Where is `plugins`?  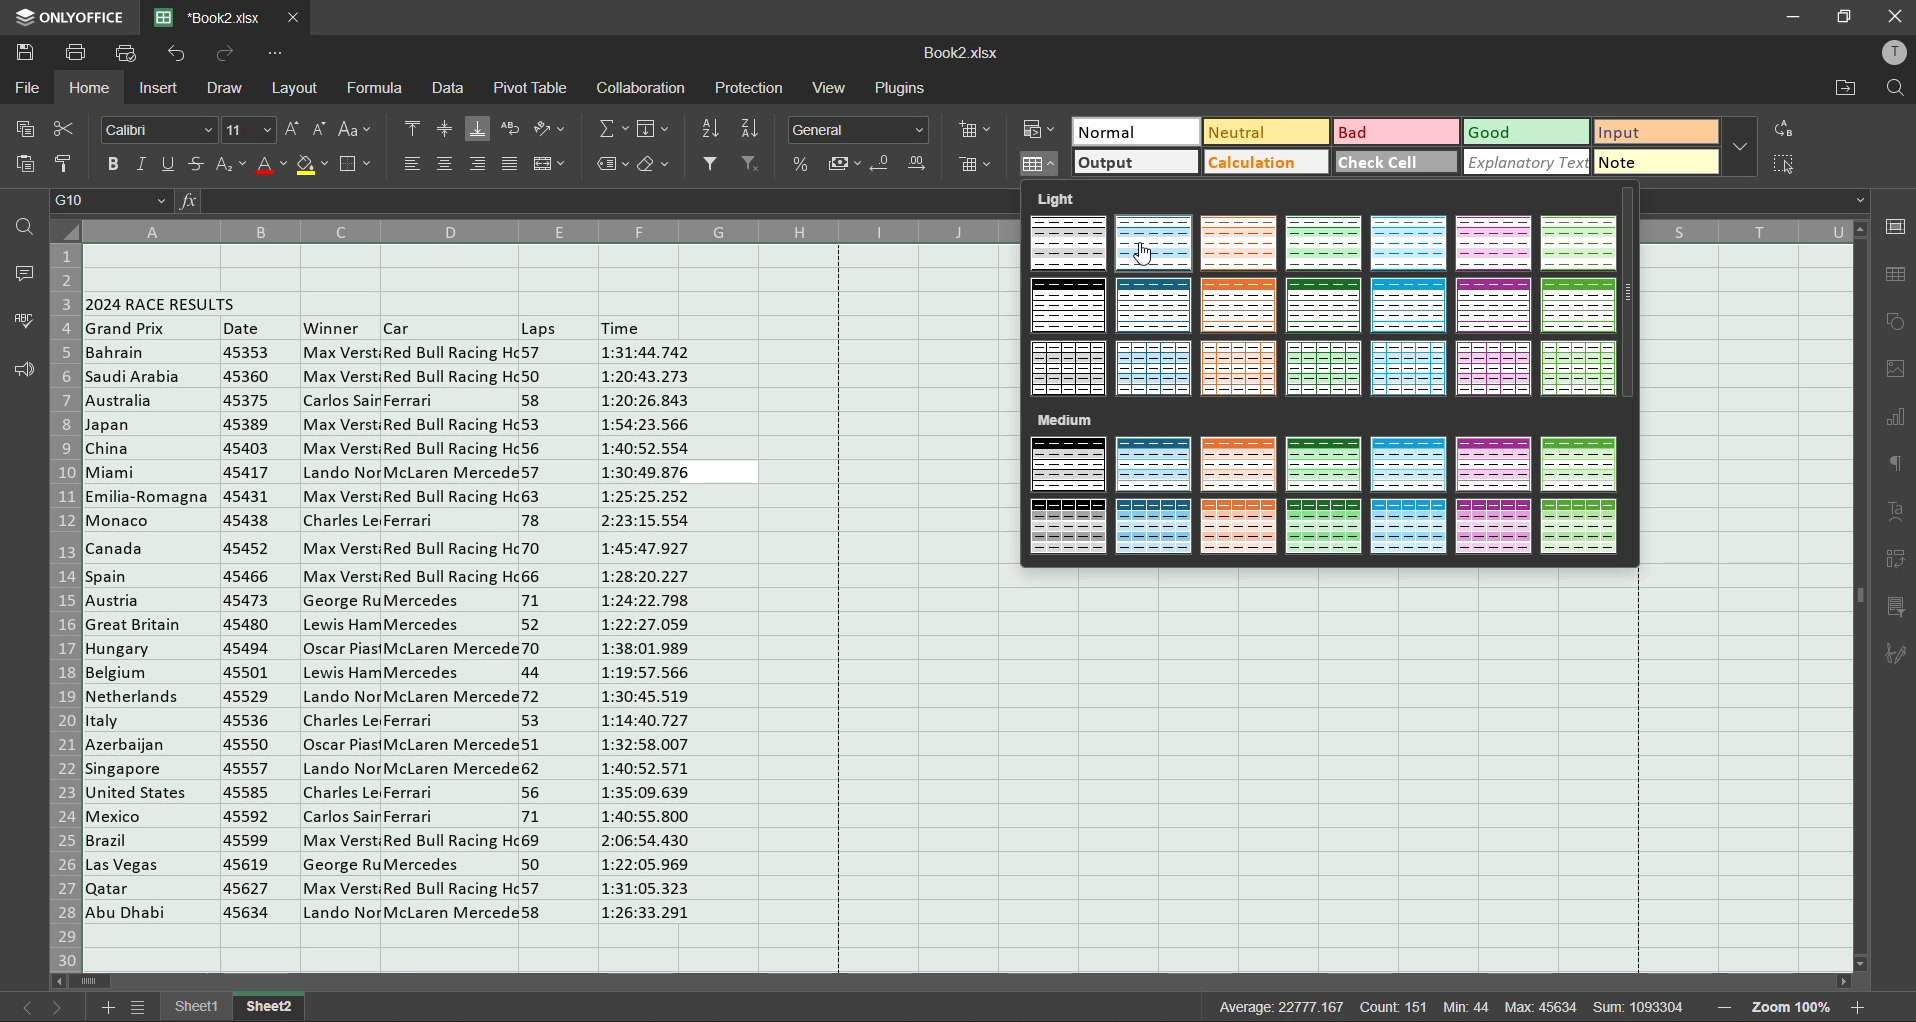
plugins is located at coordinates (900, 91).